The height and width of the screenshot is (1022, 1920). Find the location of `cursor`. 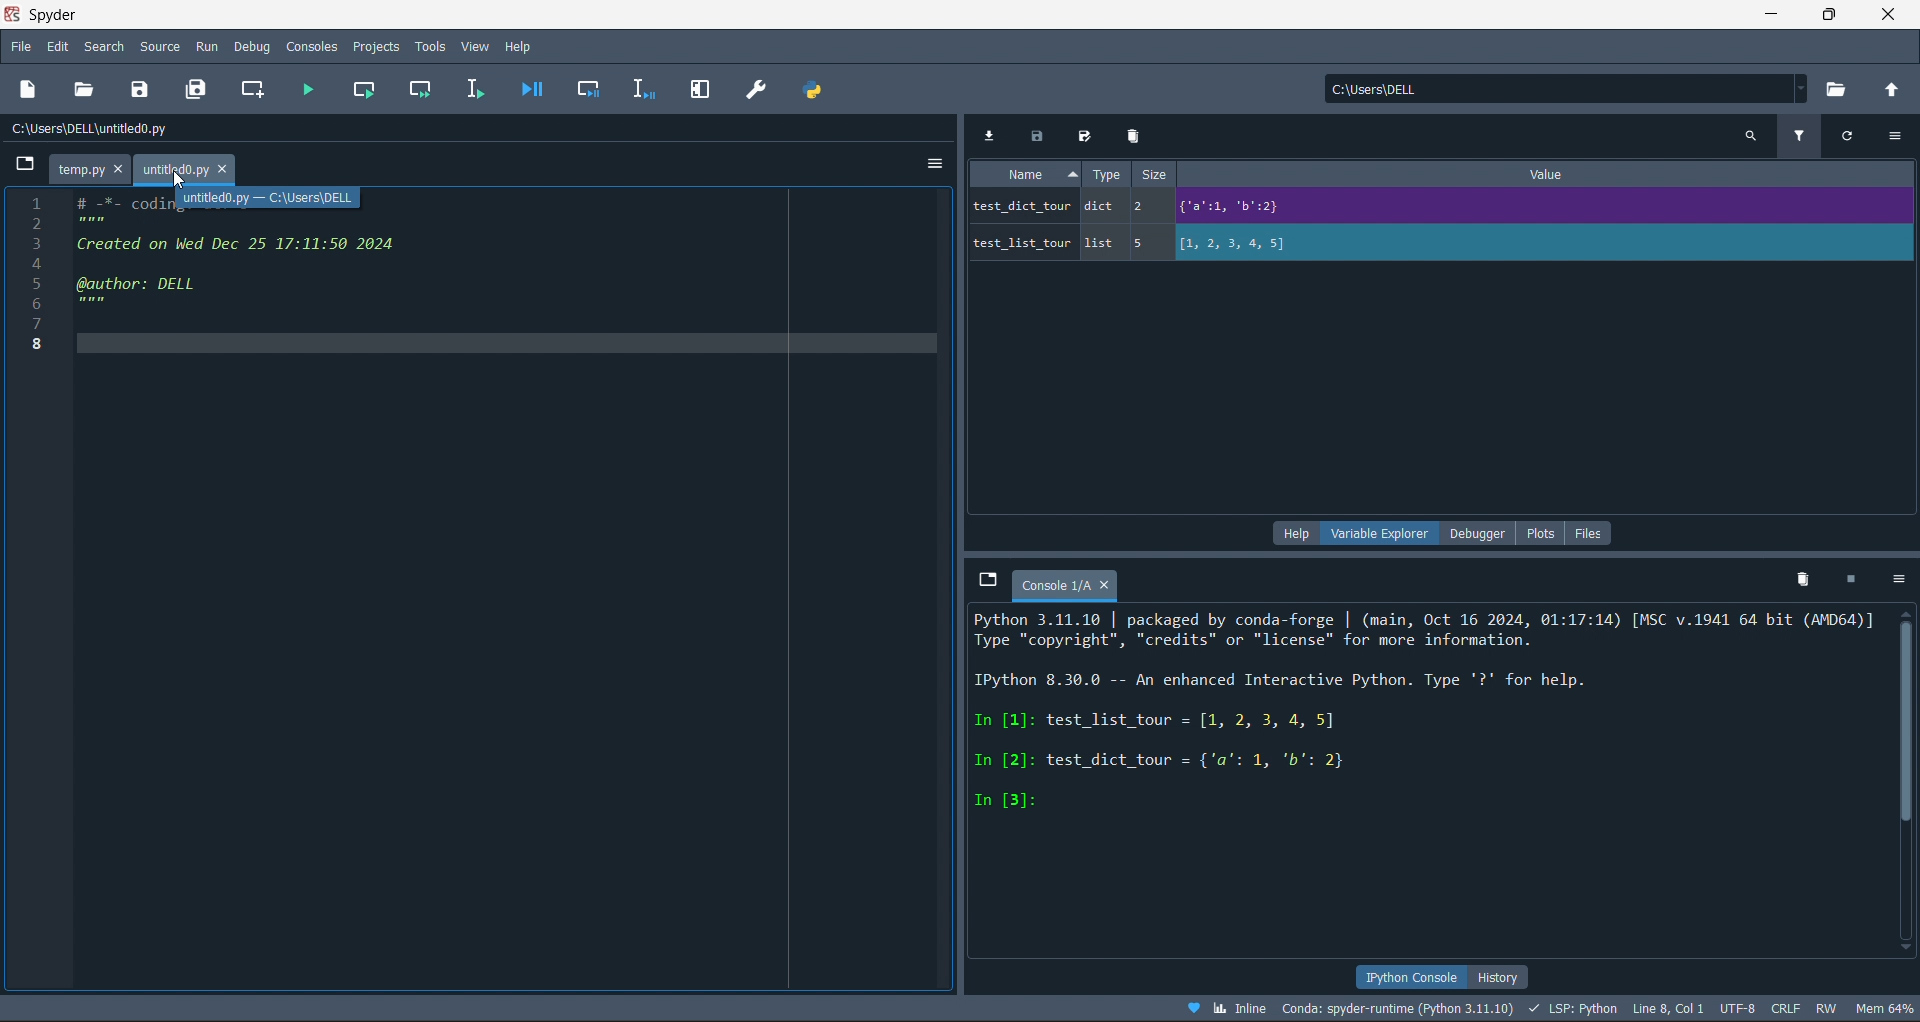

cursor is located at coordinates (181, 187).